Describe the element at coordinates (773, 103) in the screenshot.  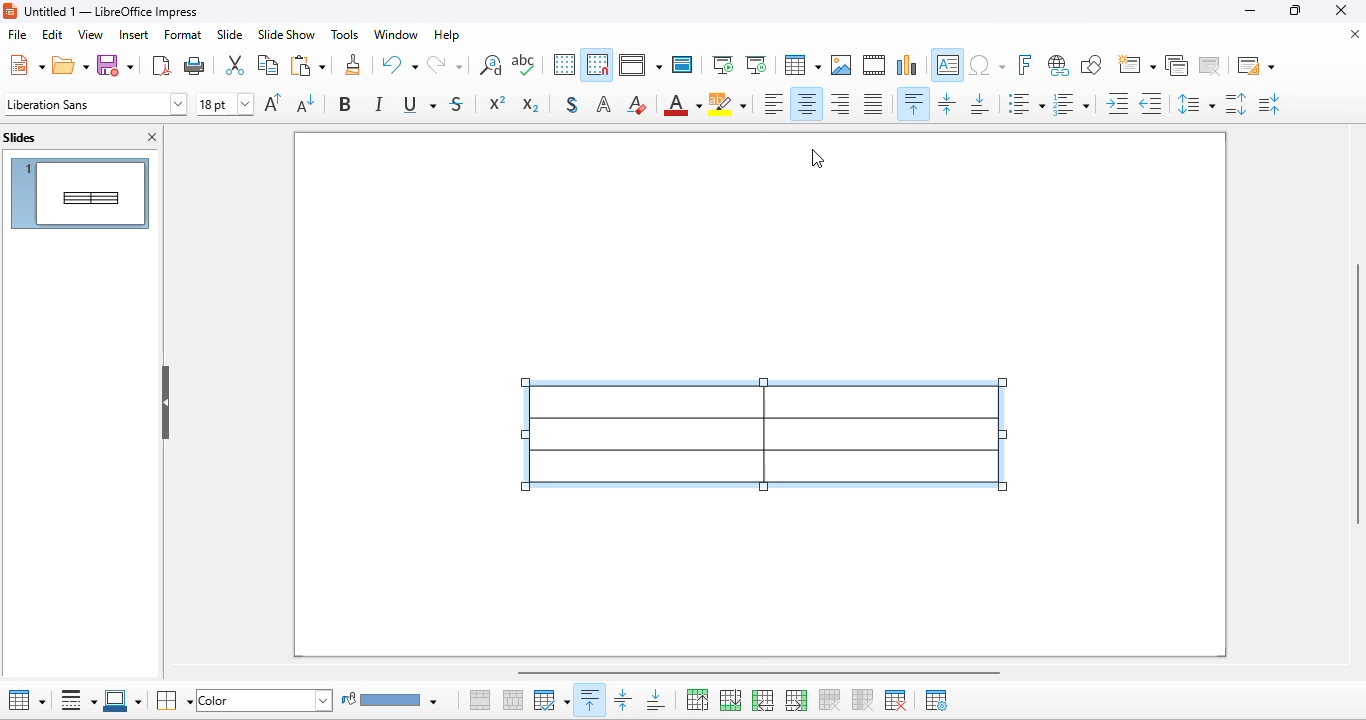
I see `align left` at that location.